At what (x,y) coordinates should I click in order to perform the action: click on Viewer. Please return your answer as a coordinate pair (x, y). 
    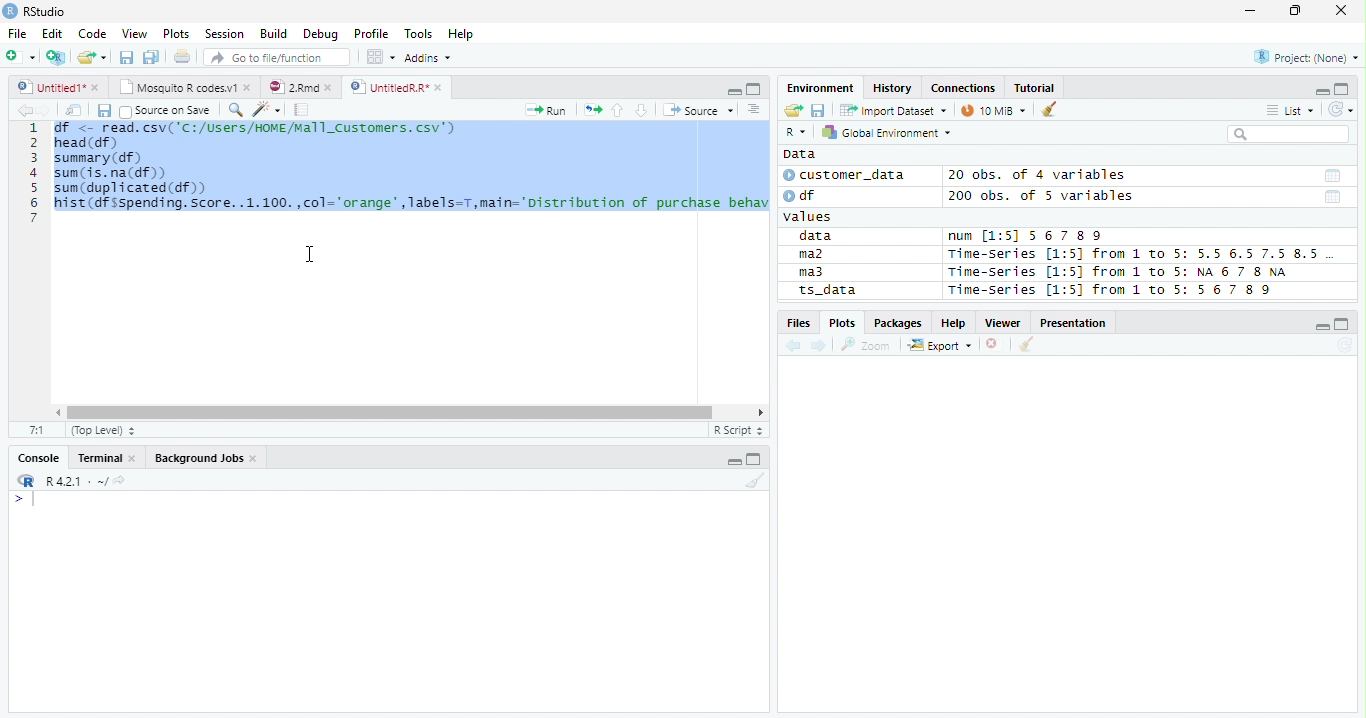
    Looking at the image, I should click on (1006, 323).